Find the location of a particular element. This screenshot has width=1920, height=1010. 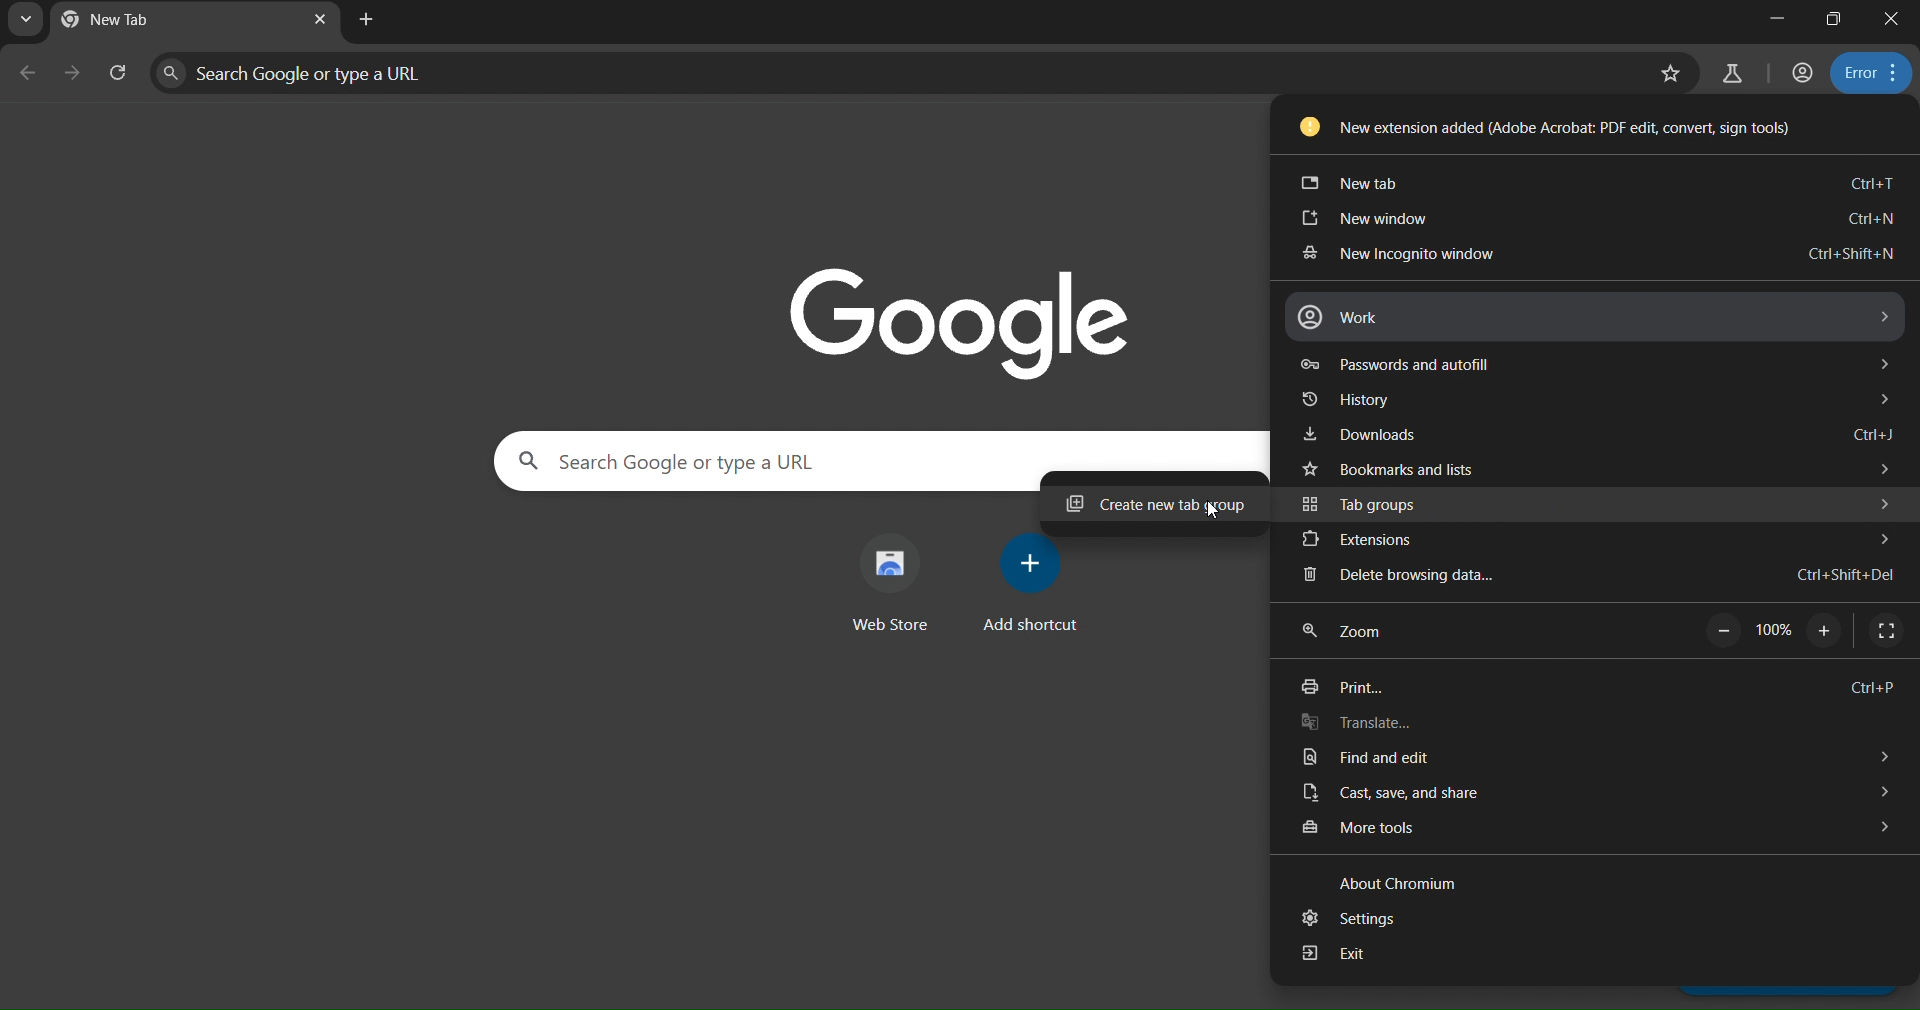

cast save and share is located at coordinates (1592, 792).